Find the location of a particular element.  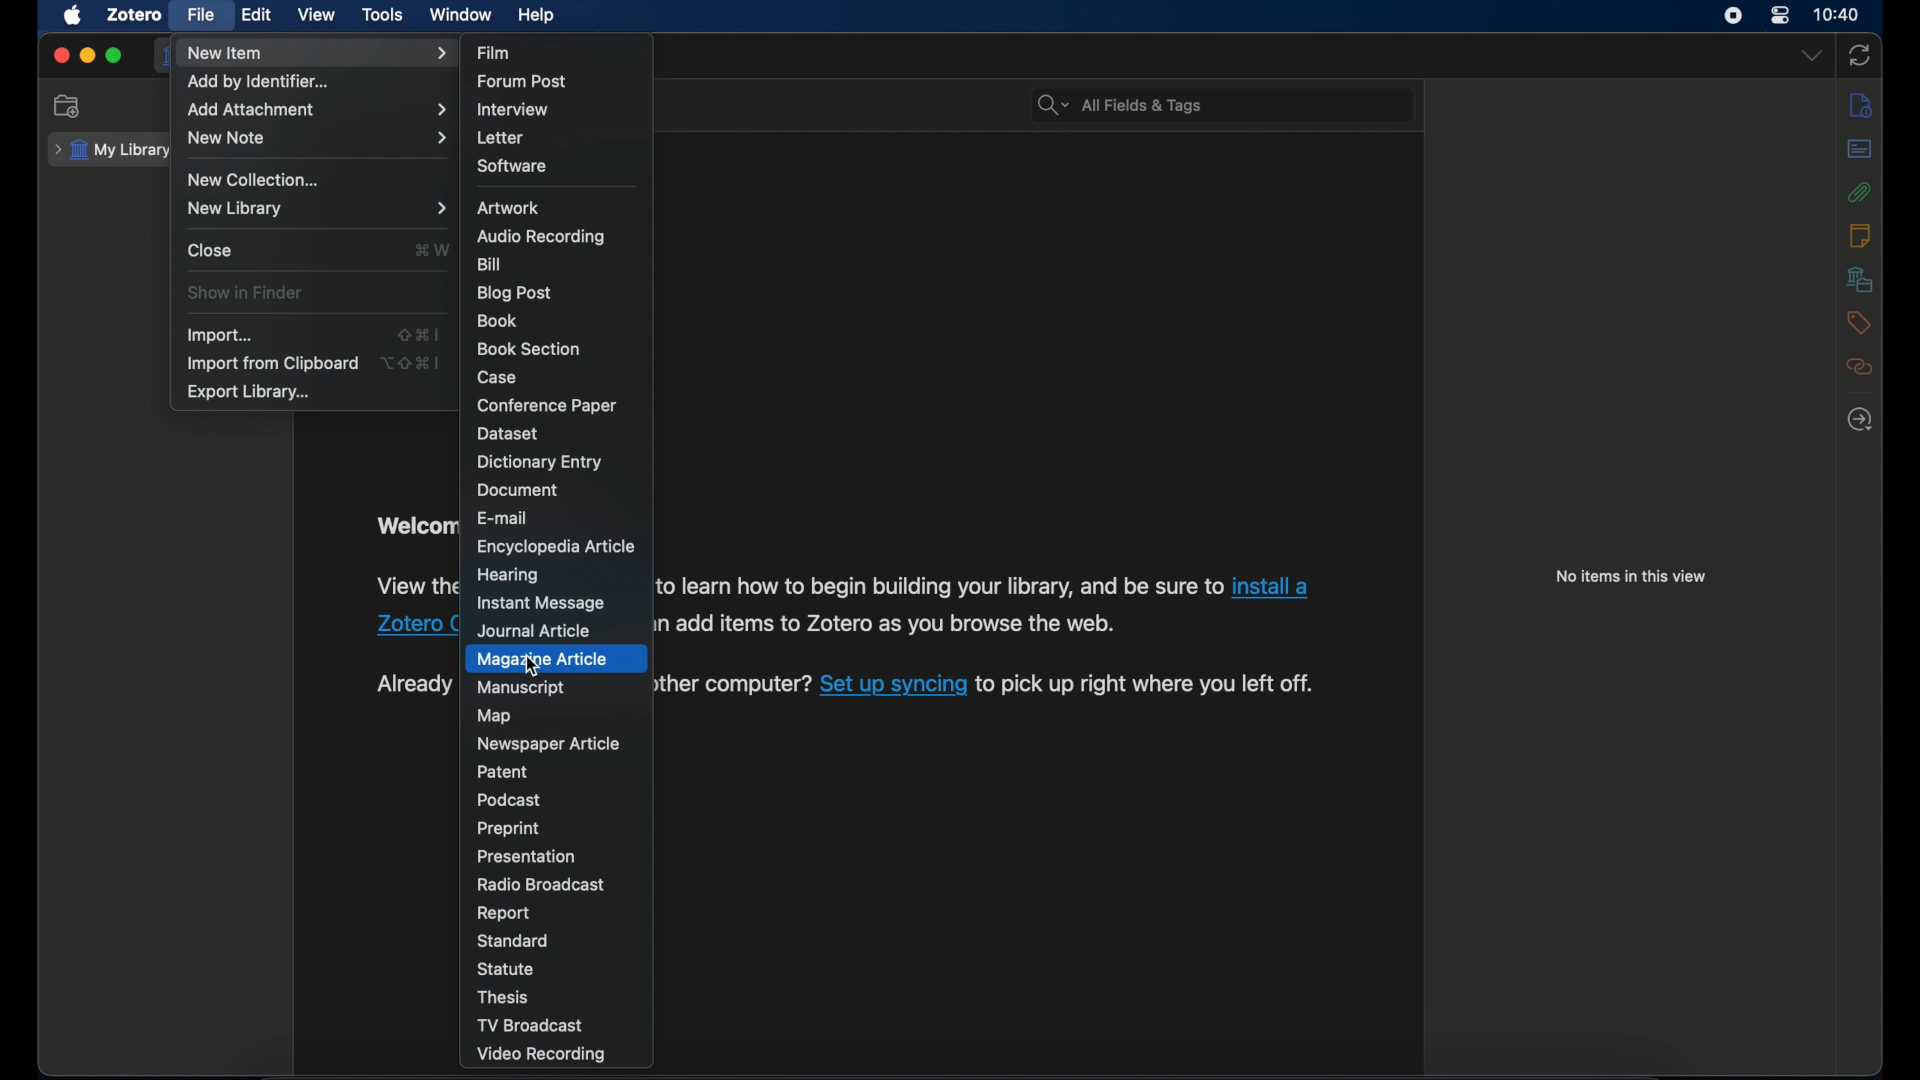

new library is located at coordinates (316, 208).